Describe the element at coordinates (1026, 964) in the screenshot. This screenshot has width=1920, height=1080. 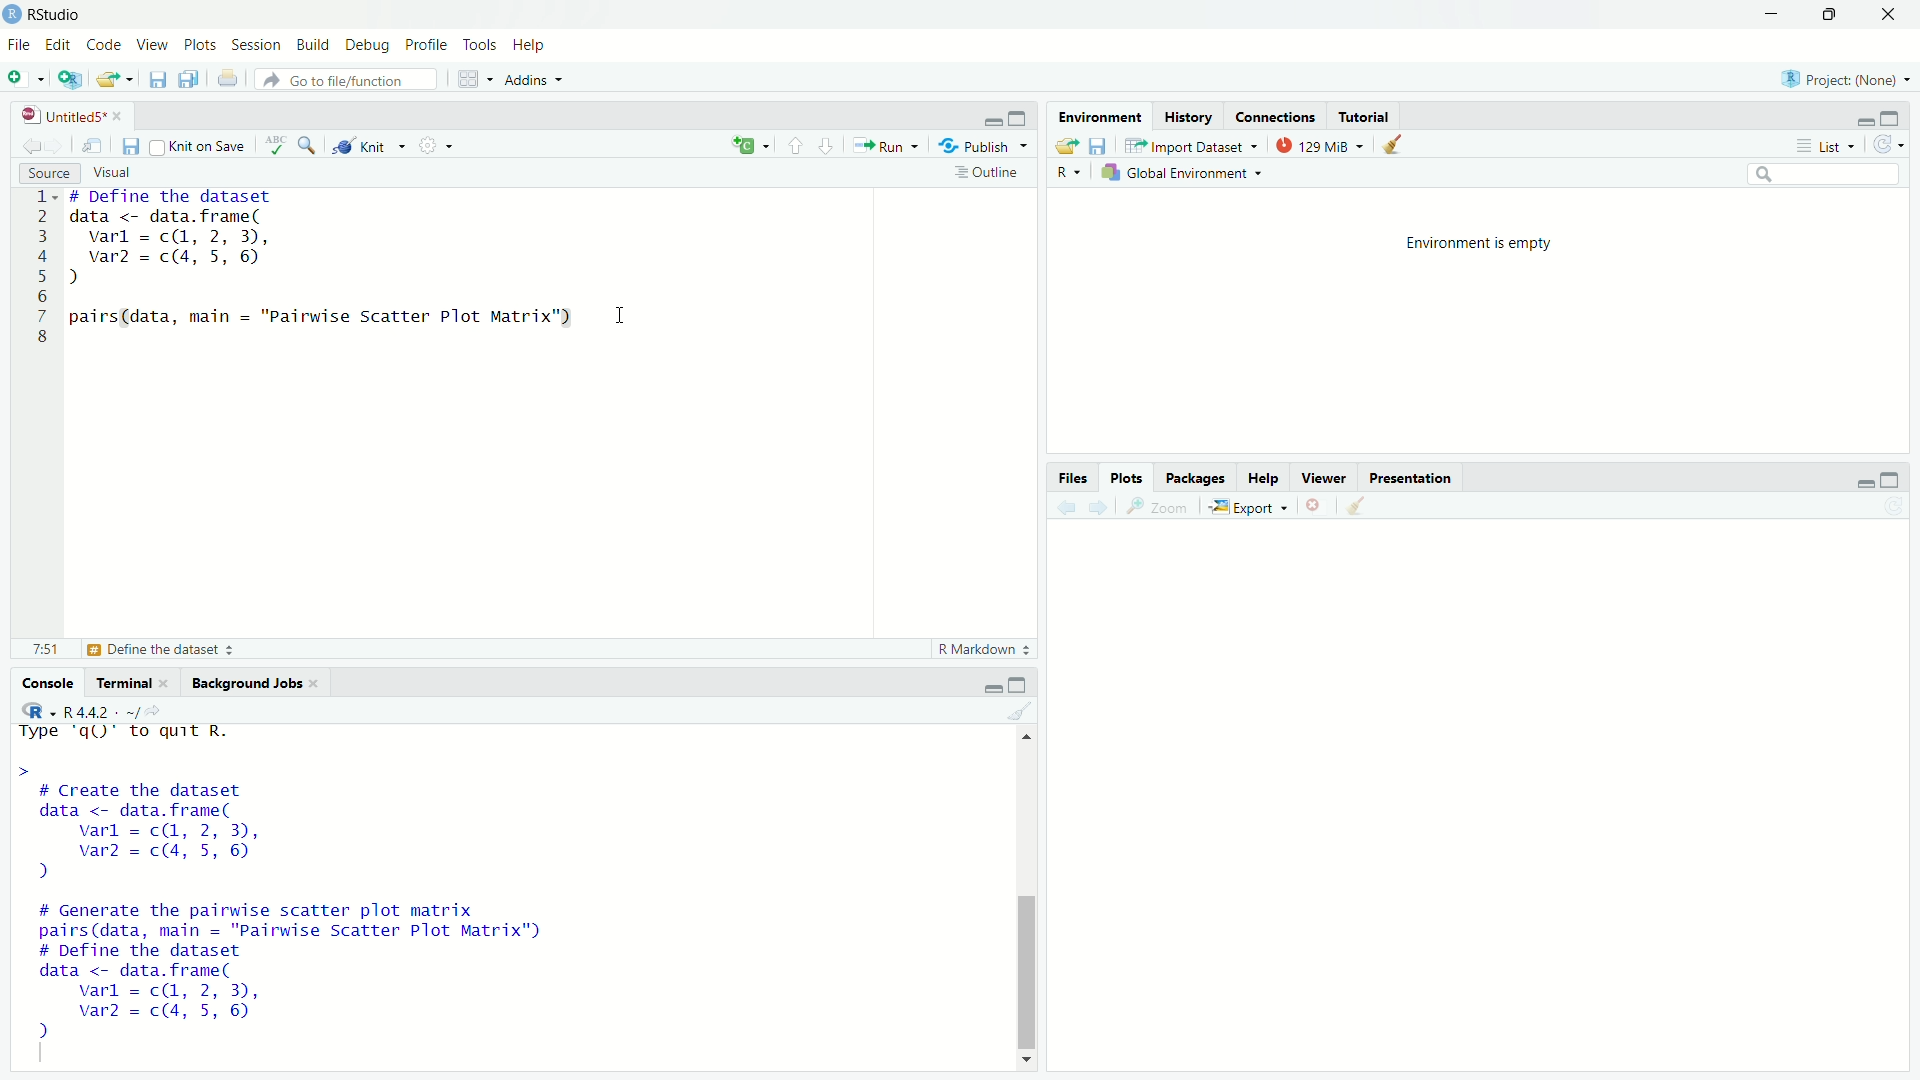
I see `Scrollbar` at that location.